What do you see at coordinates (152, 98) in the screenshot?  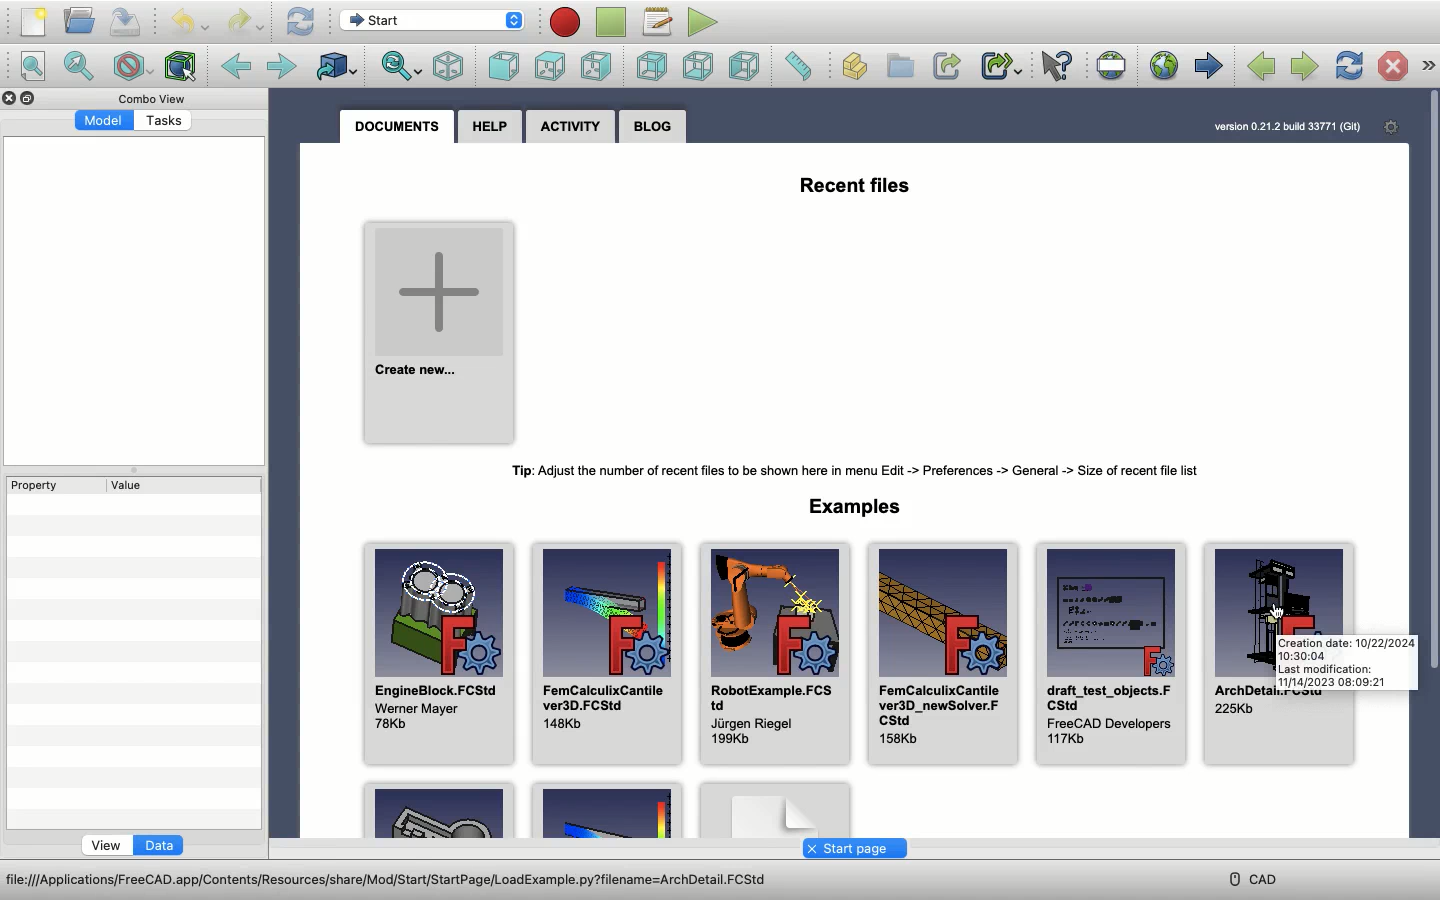 I see `Combo view` at bounding box center [152, 98].